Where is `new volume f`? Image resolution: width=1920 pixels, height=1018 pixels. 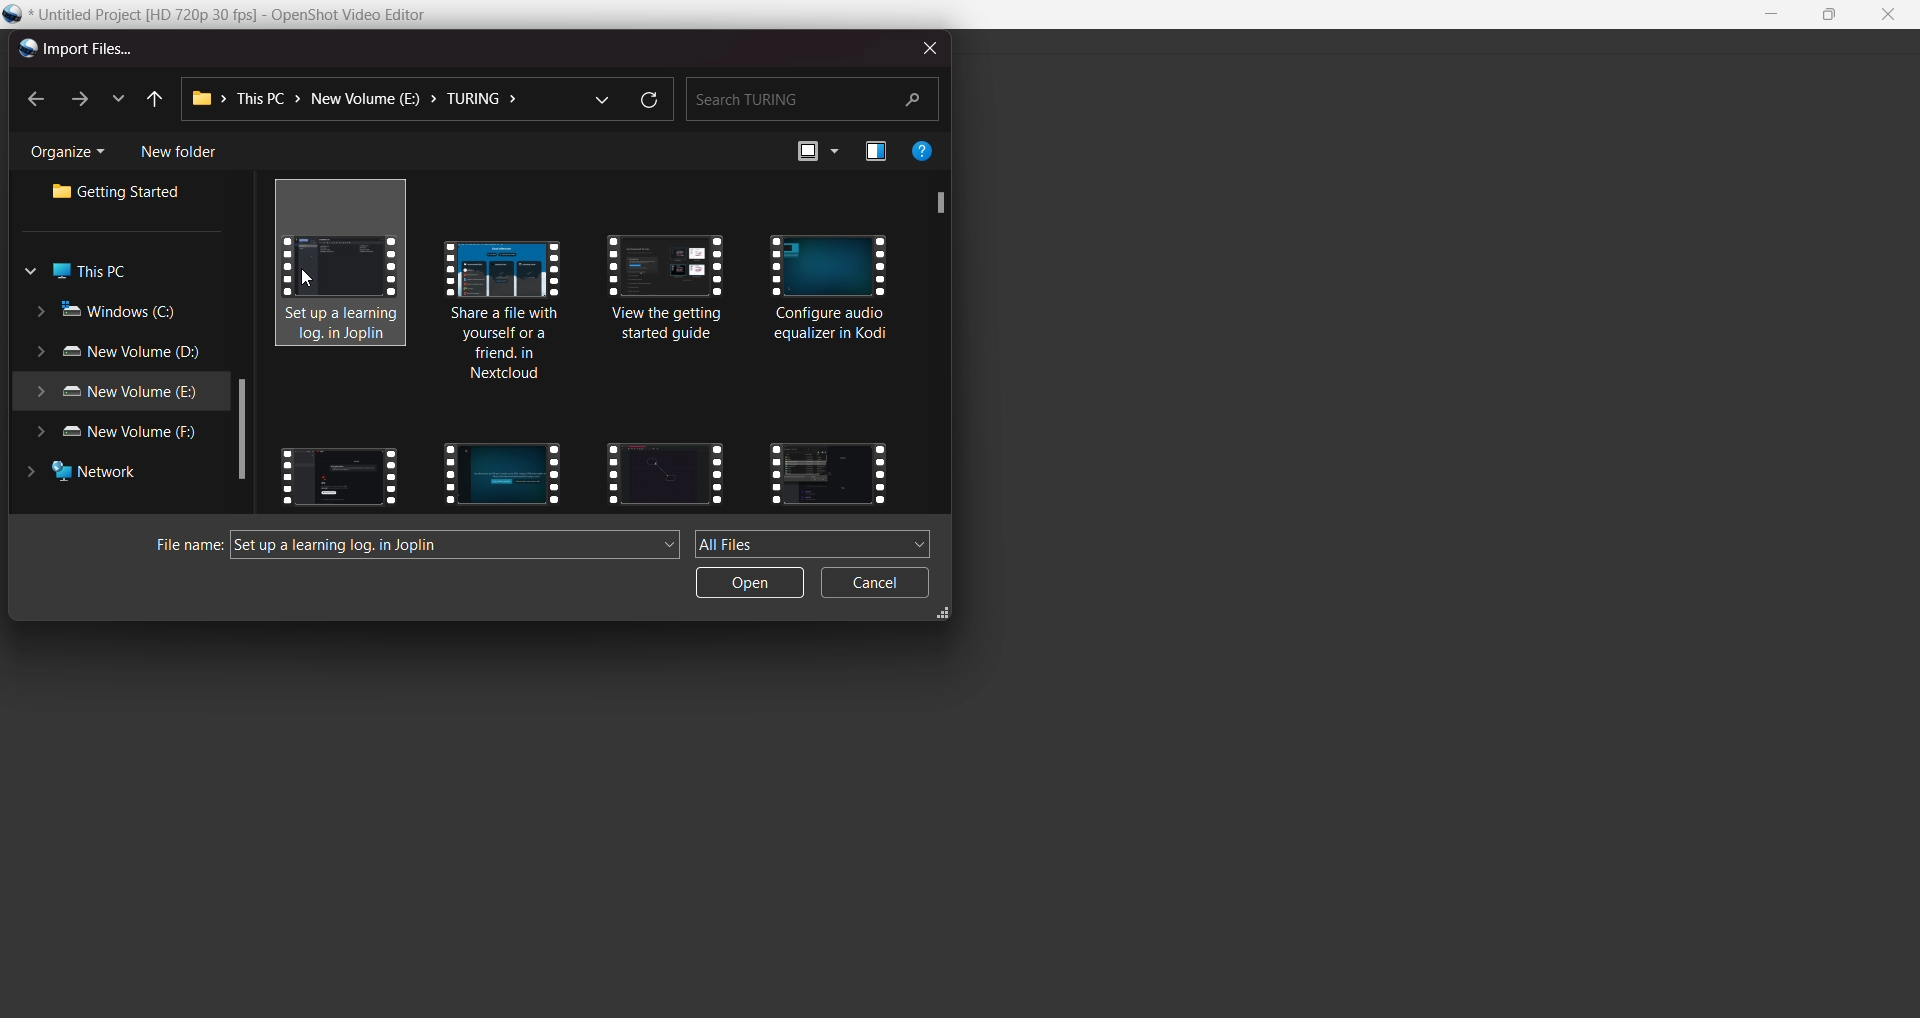
new volume f is located at coordinates (124, 435).